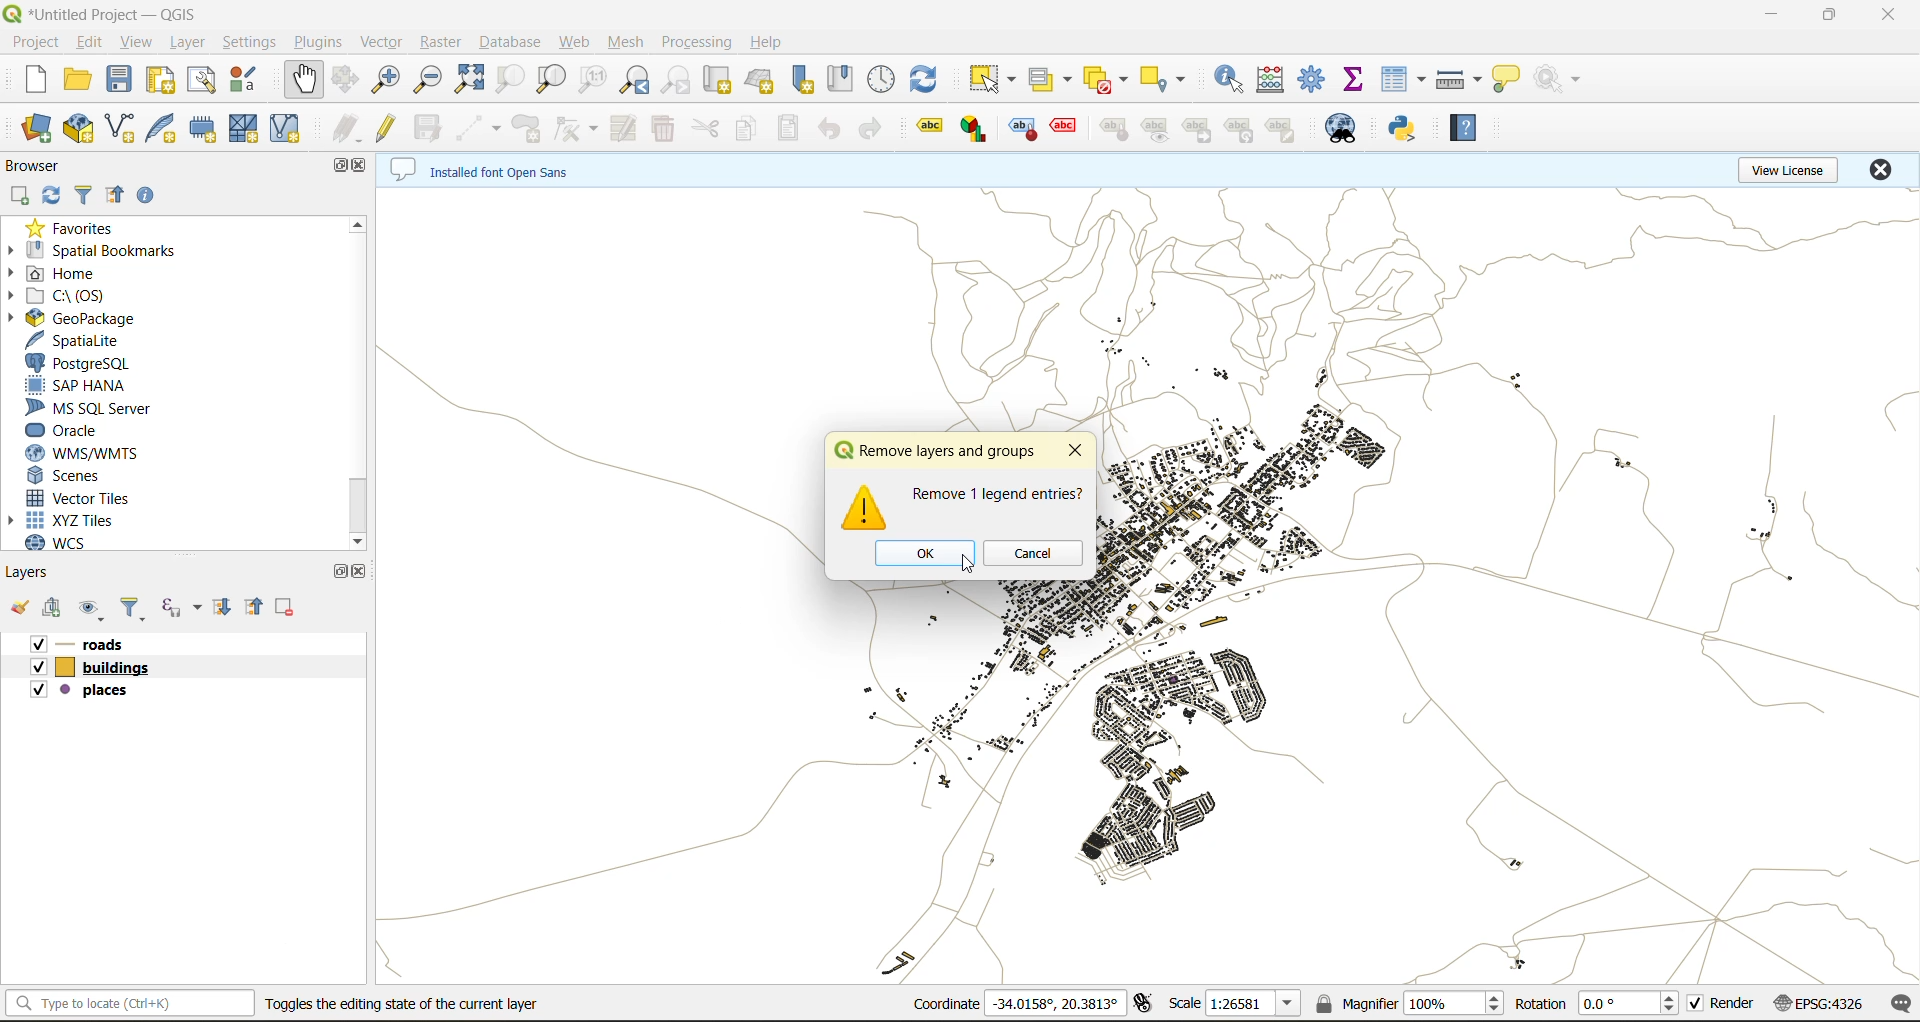  I want to click on collapse all, so click(112, 197).